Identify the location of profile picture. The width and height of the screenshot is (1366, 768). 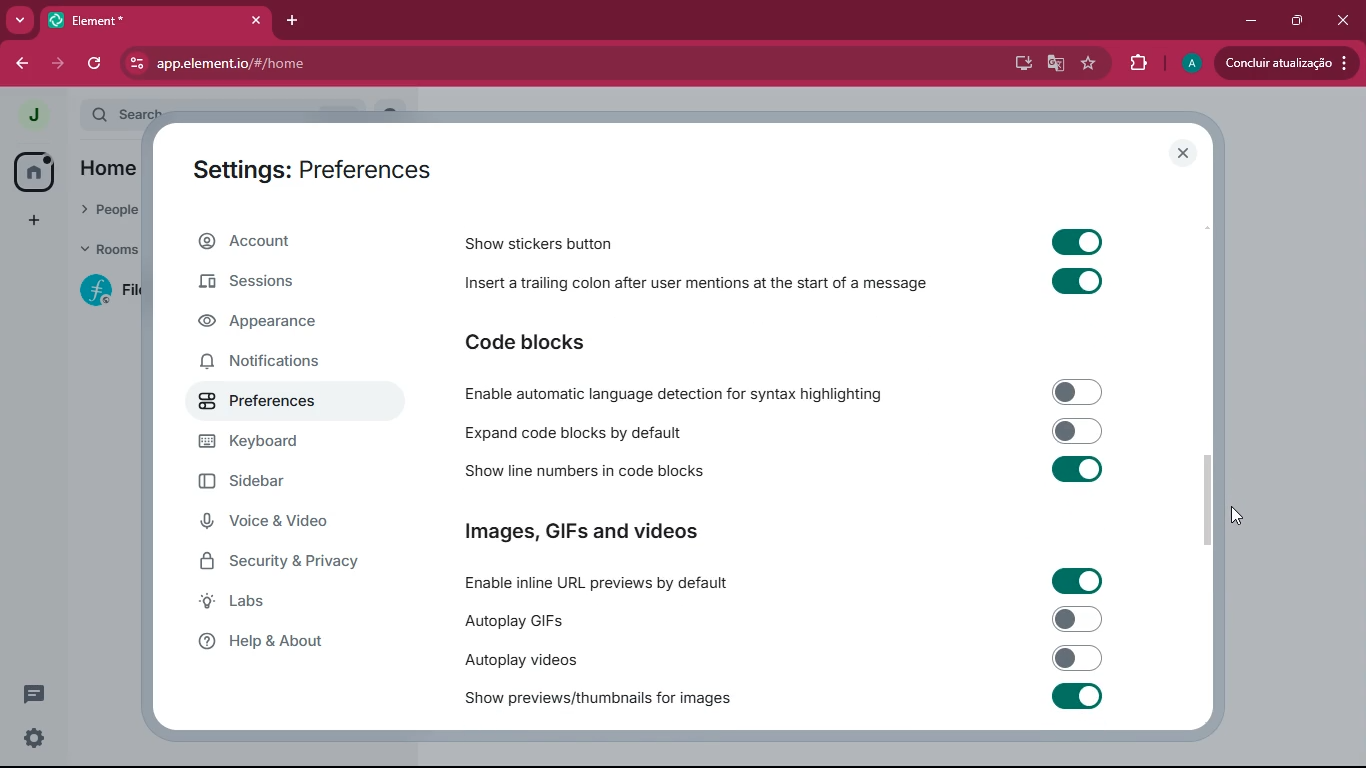
(34, 114).